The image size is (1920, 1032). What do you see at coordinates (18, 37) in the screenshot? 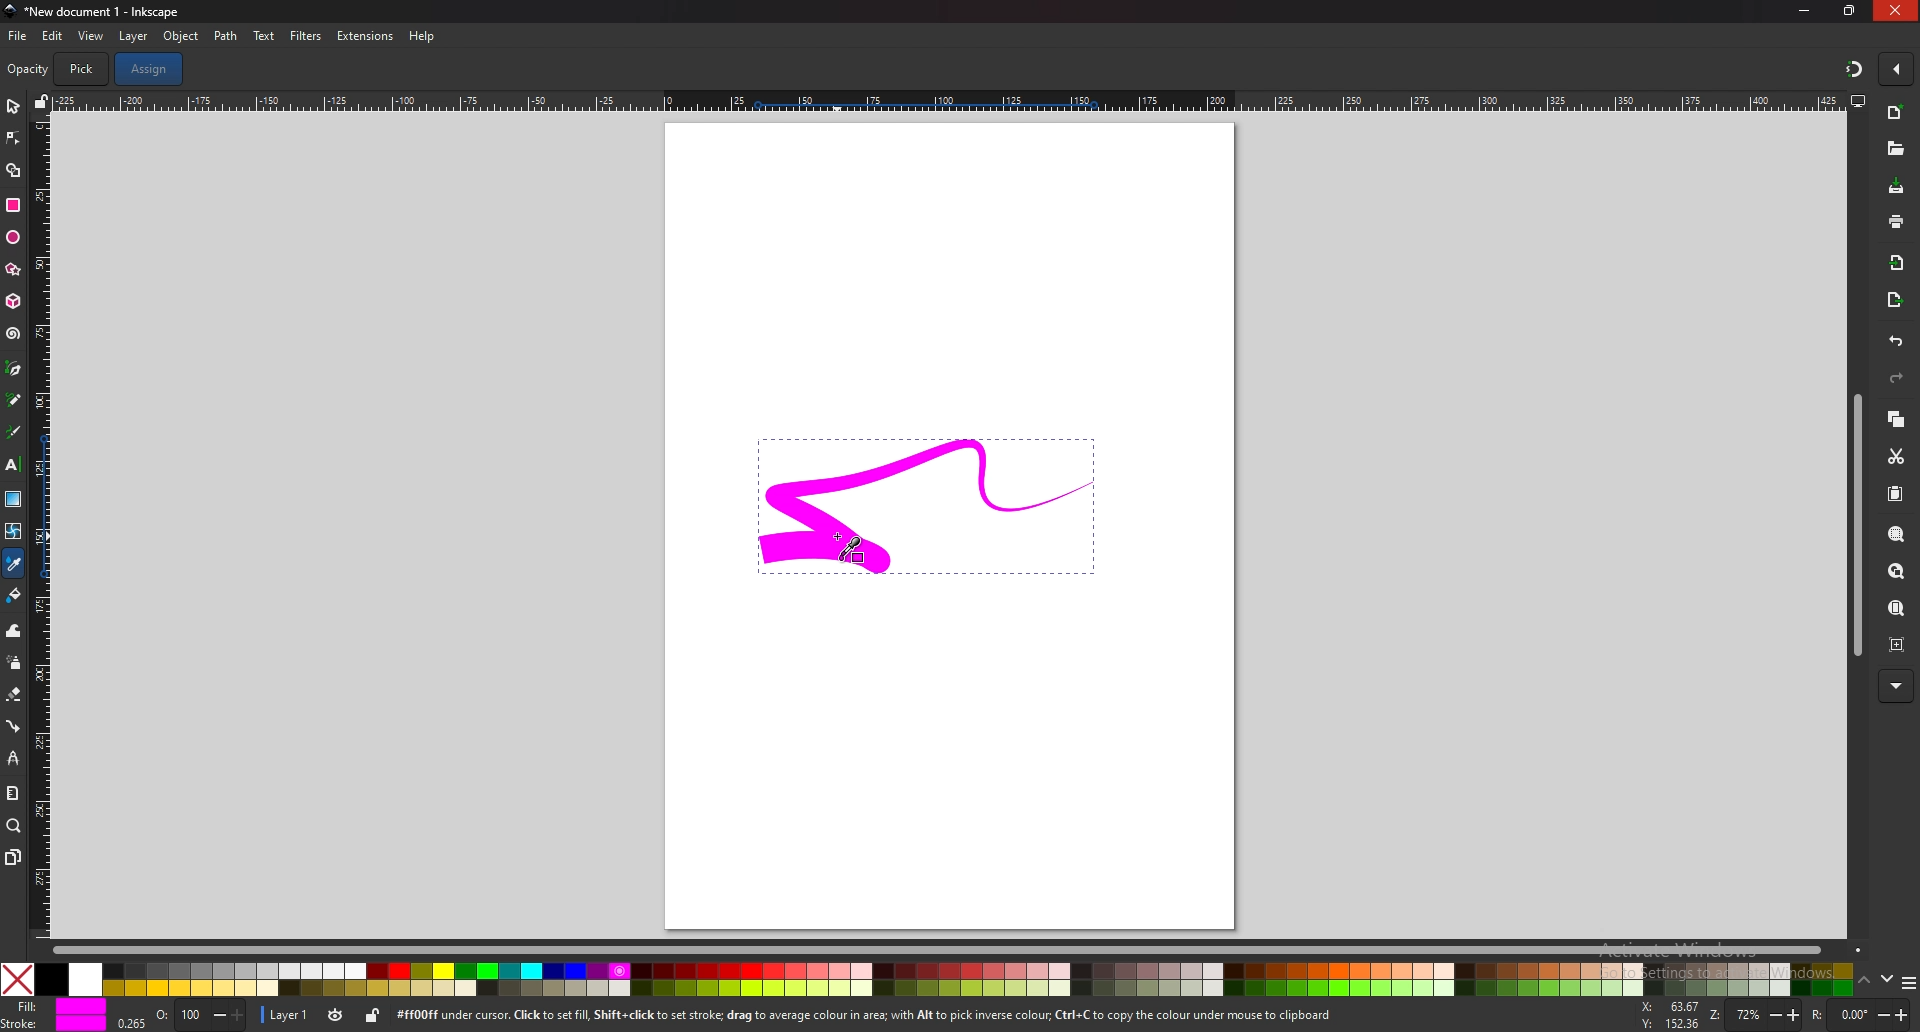
I see `file` at bounding box center [18, 37].